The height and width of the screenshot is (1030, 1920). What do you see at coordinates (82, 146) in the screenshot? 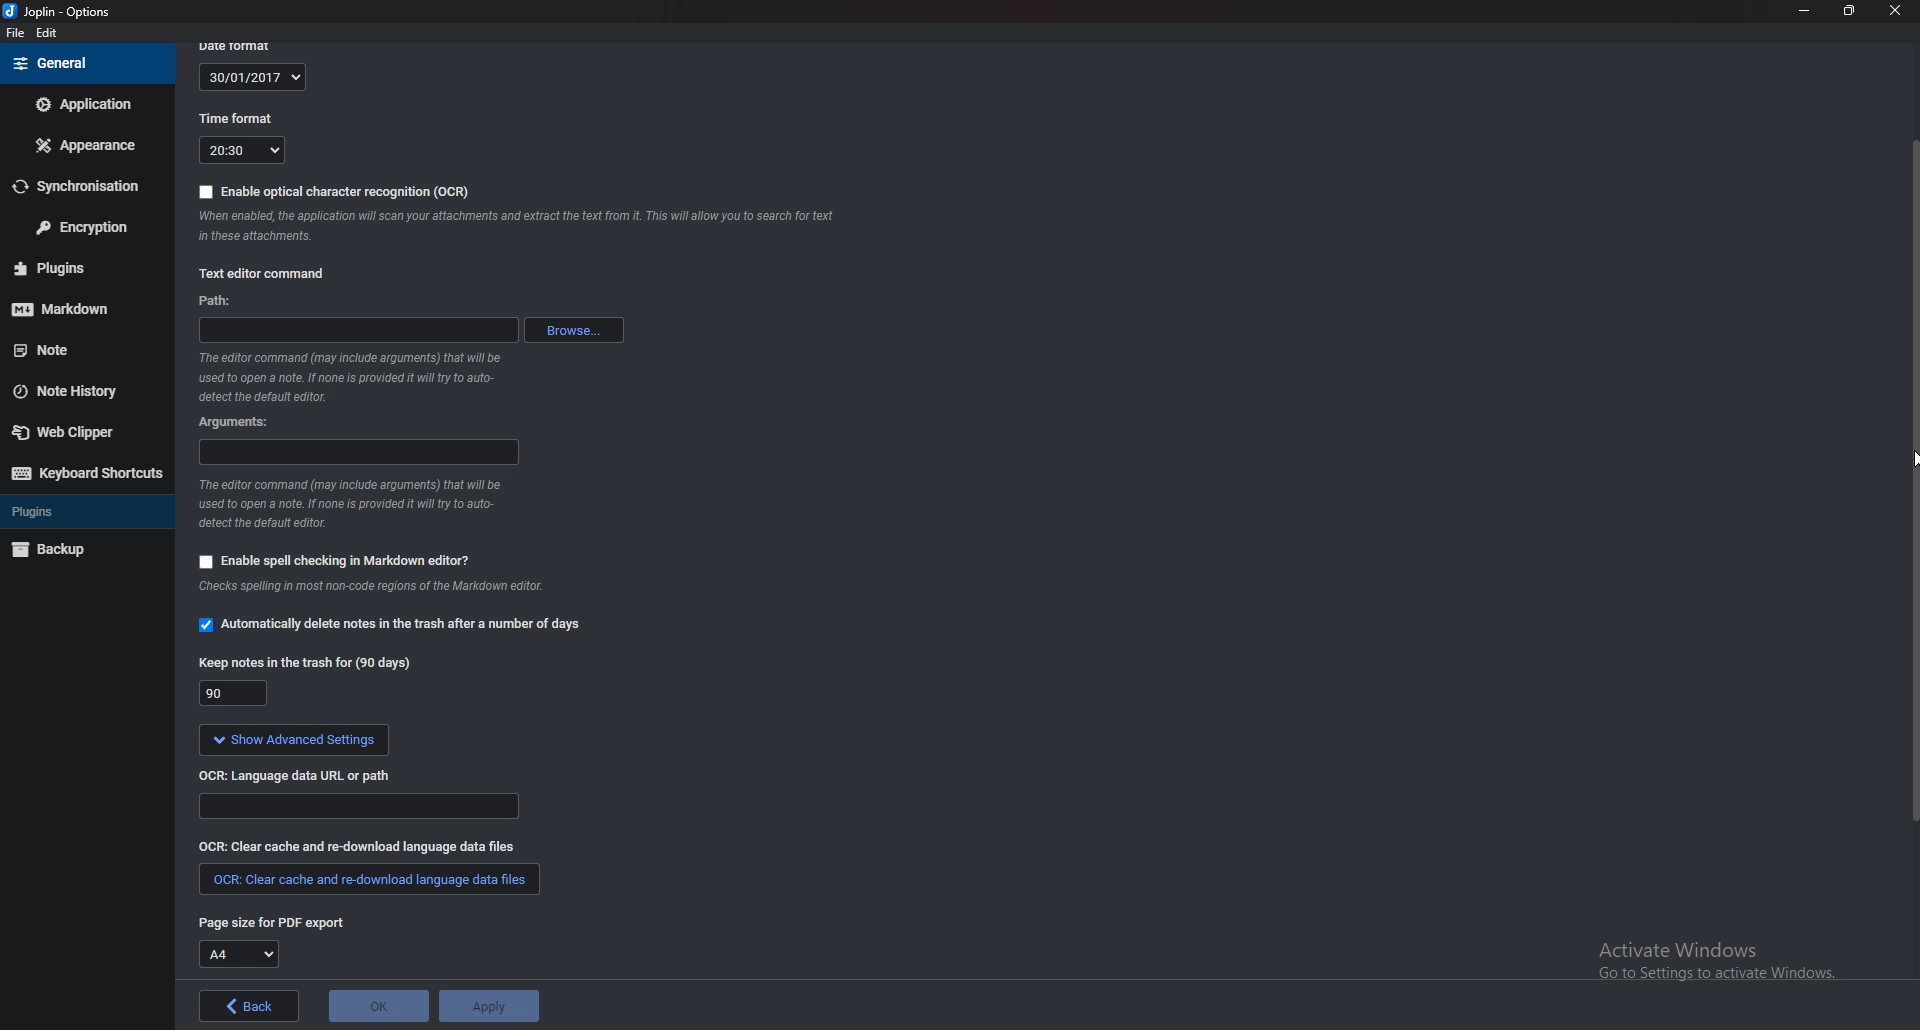
I see `Appearance` at bounding box center [82, 146].